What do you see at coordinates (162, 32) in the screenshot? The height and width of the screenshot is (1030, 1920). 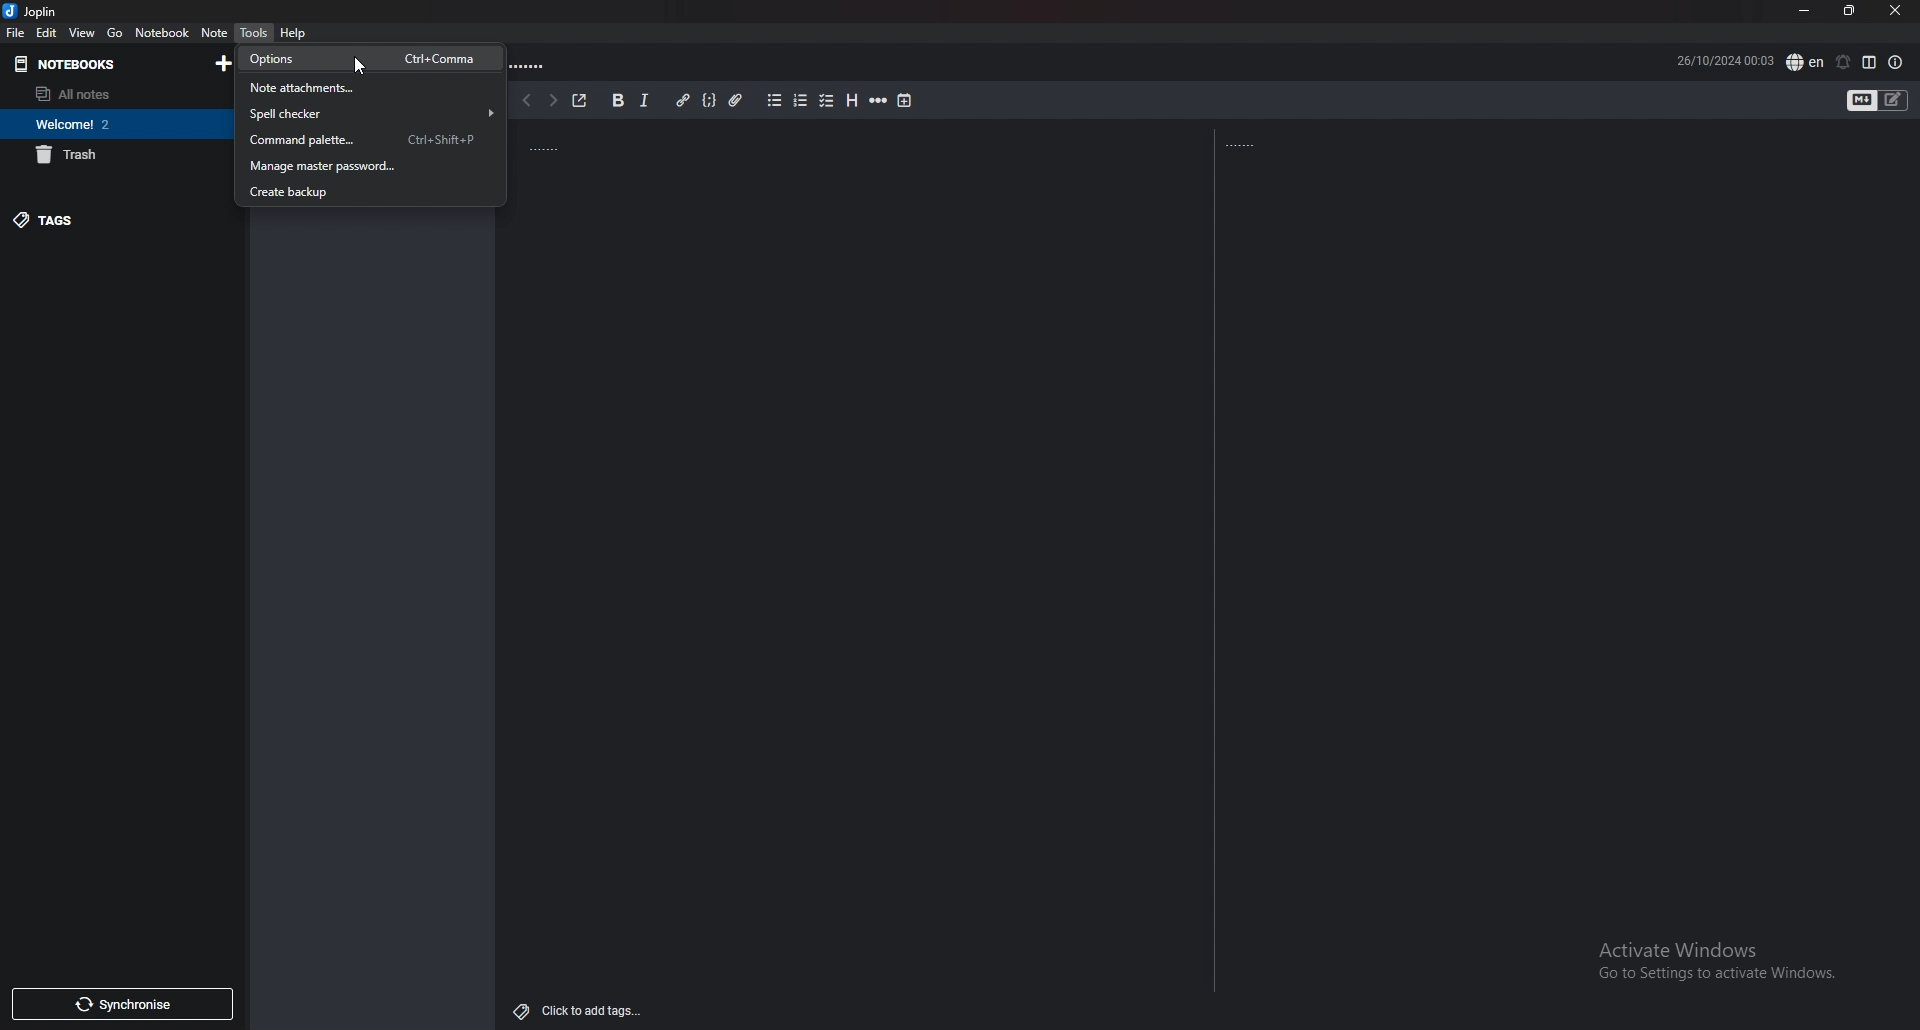 I see `notebook` at bounding box center [162, 32].